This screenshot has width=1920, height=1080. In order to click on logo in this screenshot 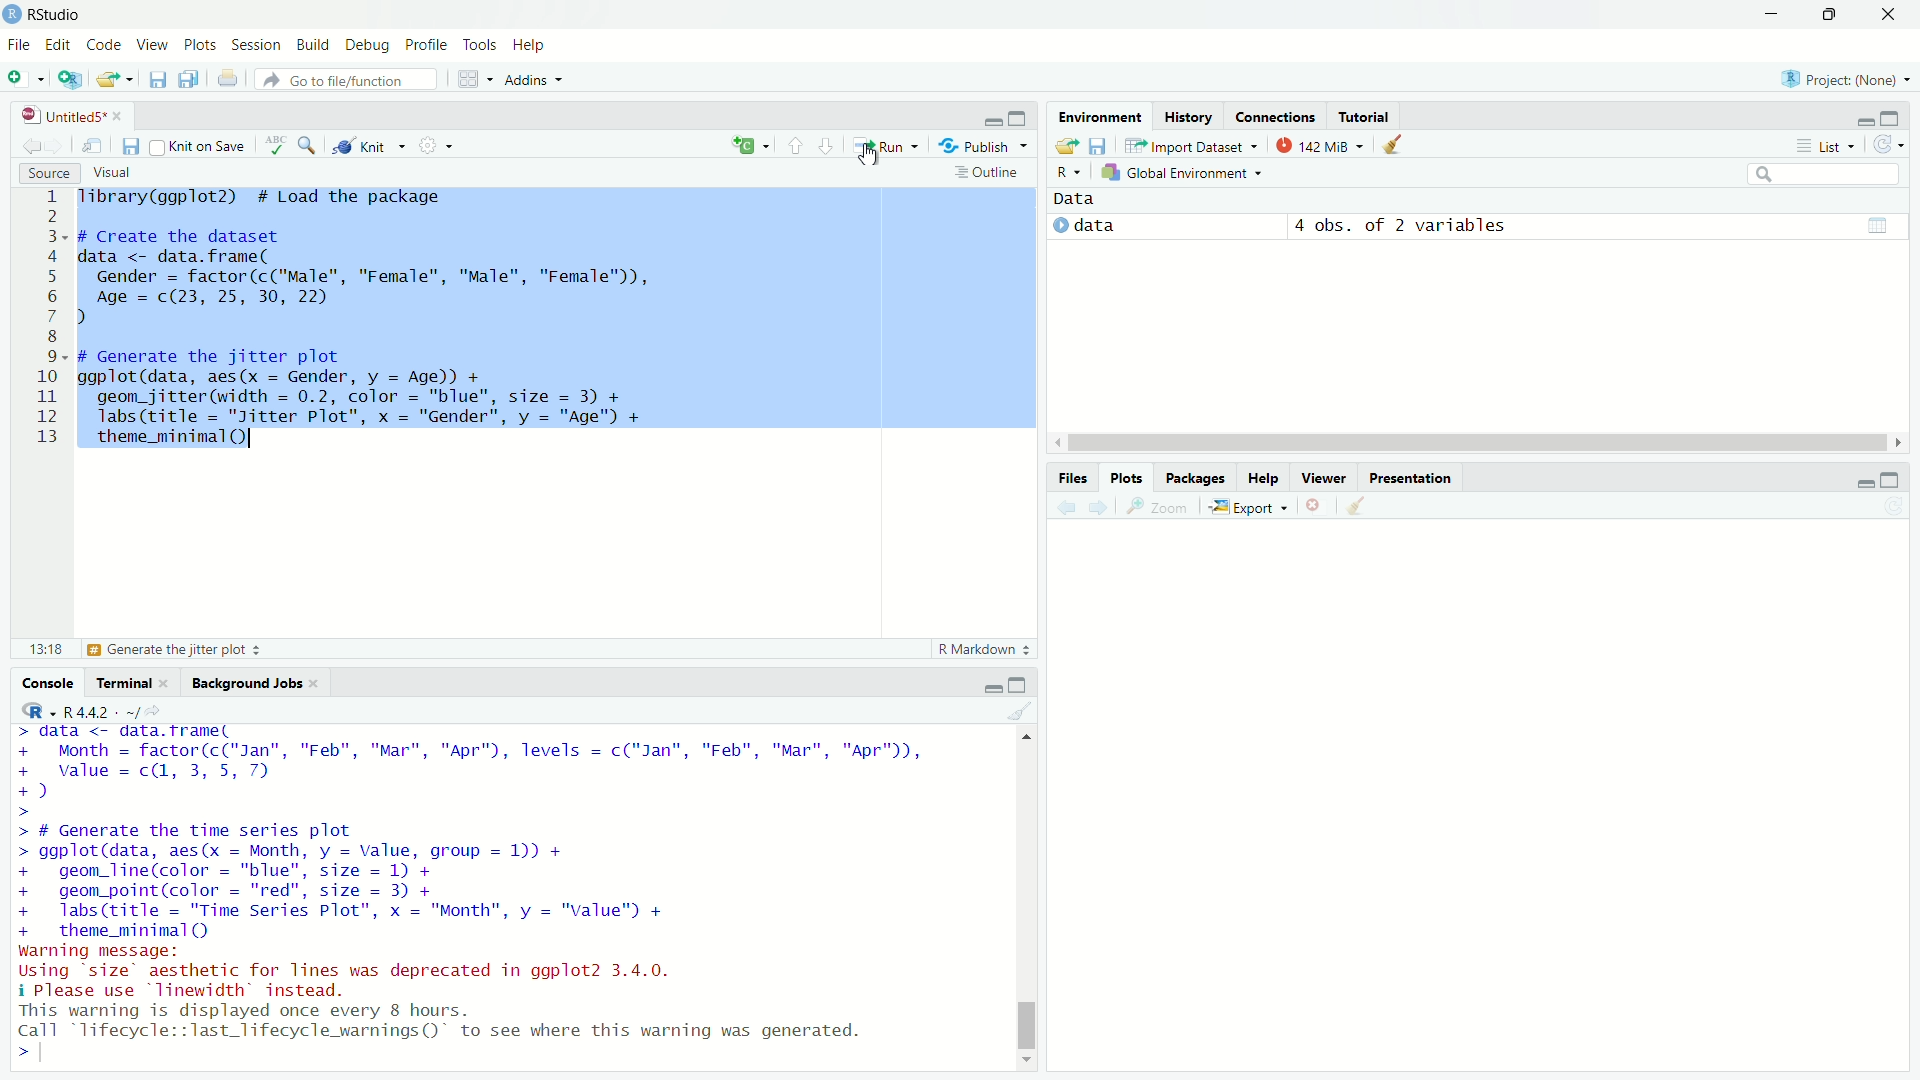, I will do `click(12, 15)`.